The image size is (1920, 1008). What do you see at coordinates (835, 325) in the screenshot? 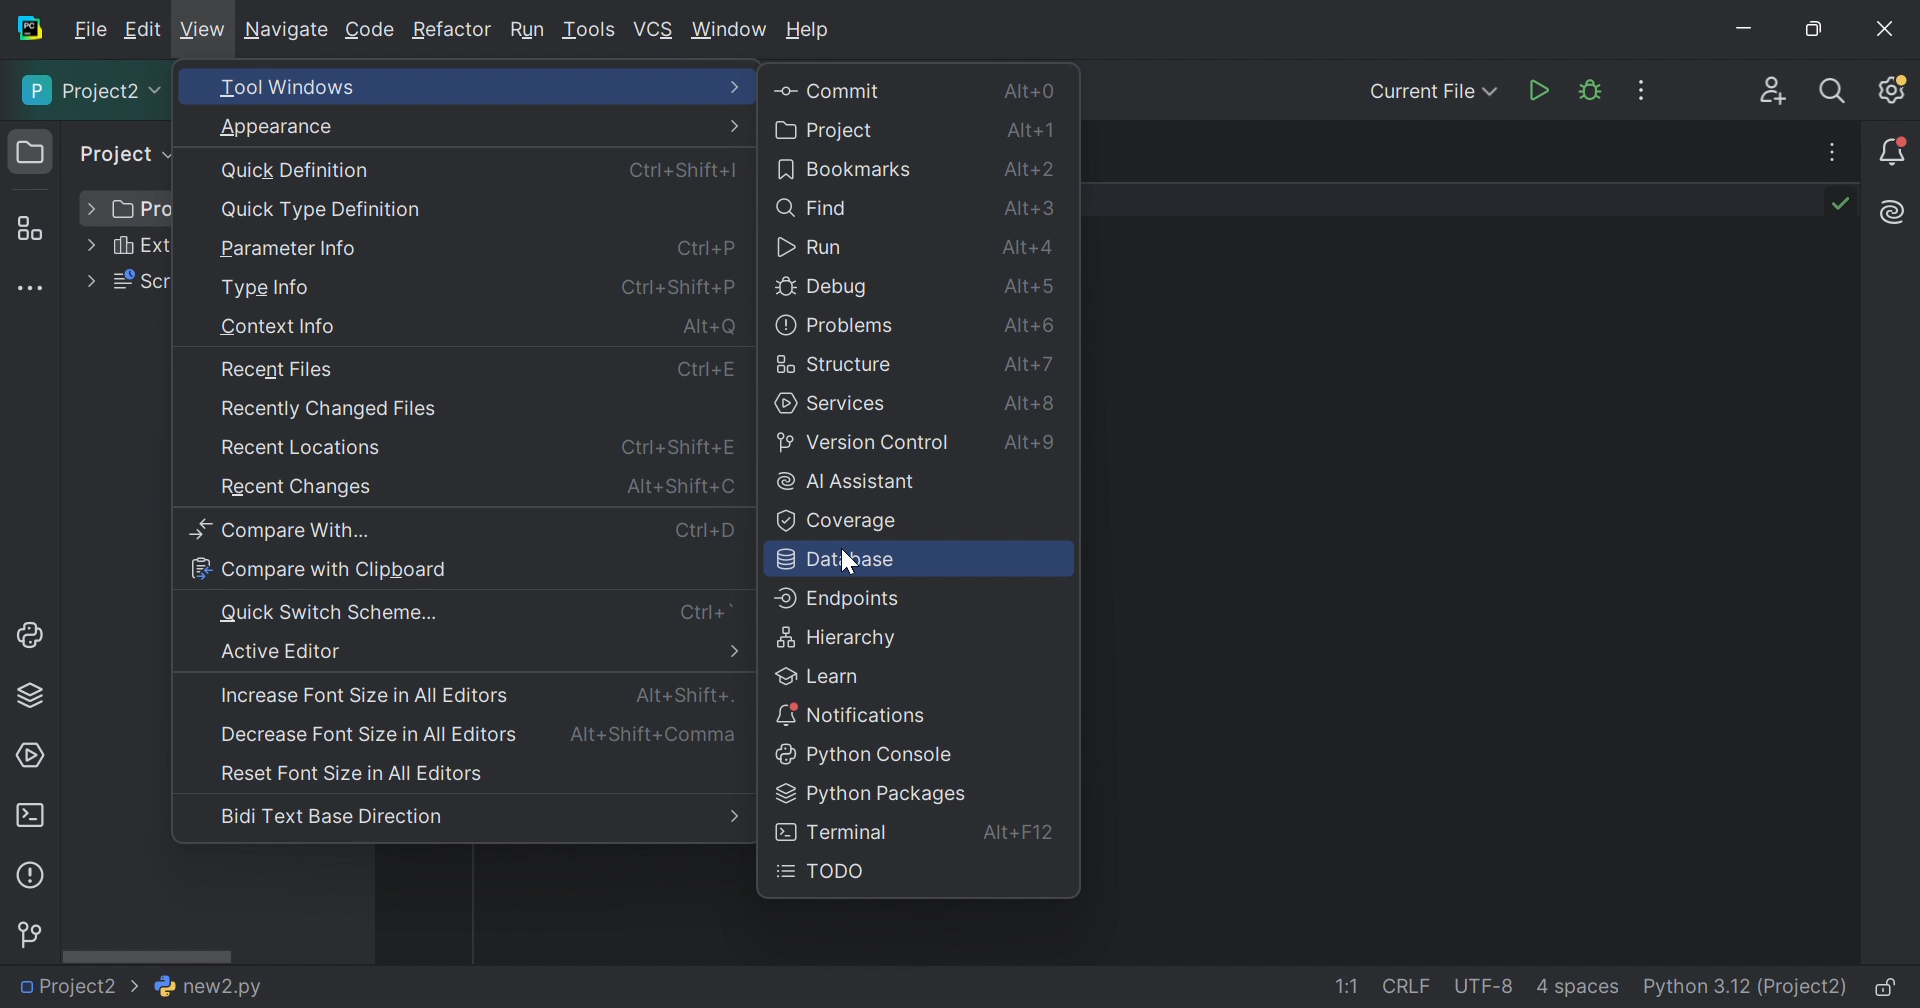
I see `Problems` at bounding box center [835, 325].